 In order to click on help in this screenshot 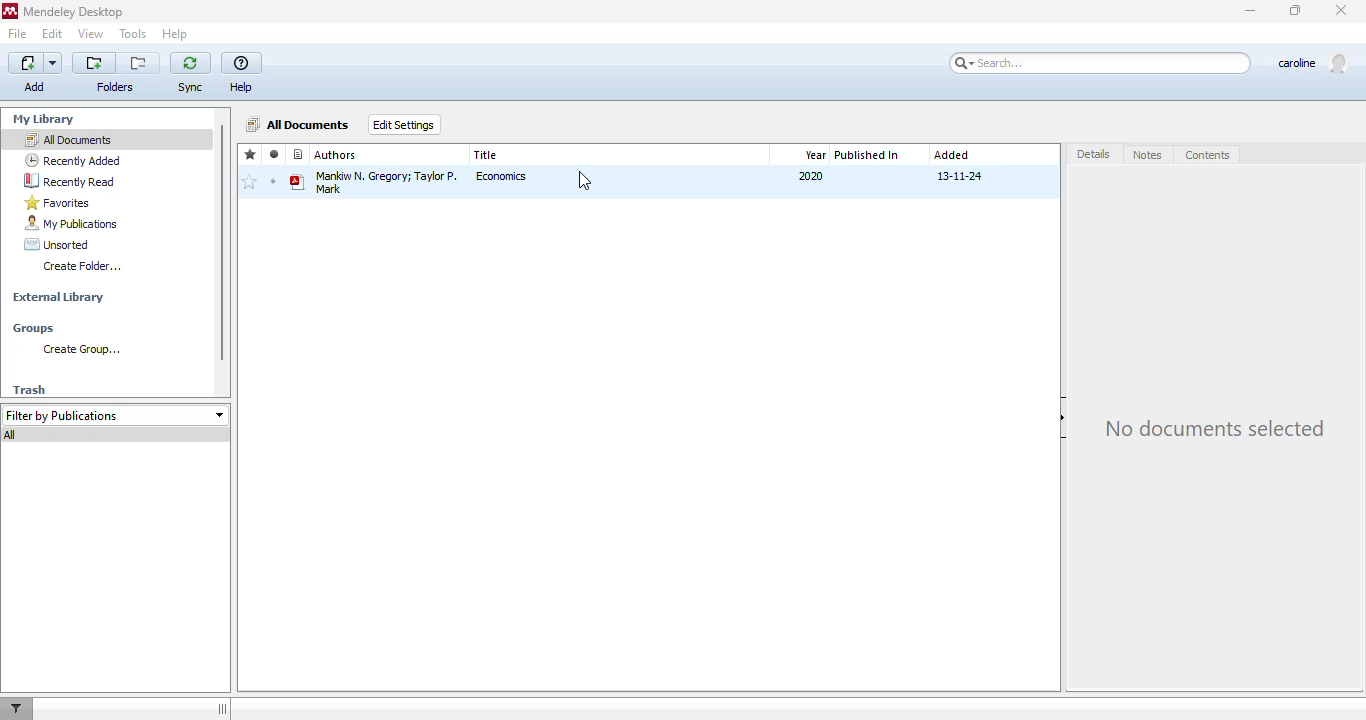, I will do `click(242, 87)`.